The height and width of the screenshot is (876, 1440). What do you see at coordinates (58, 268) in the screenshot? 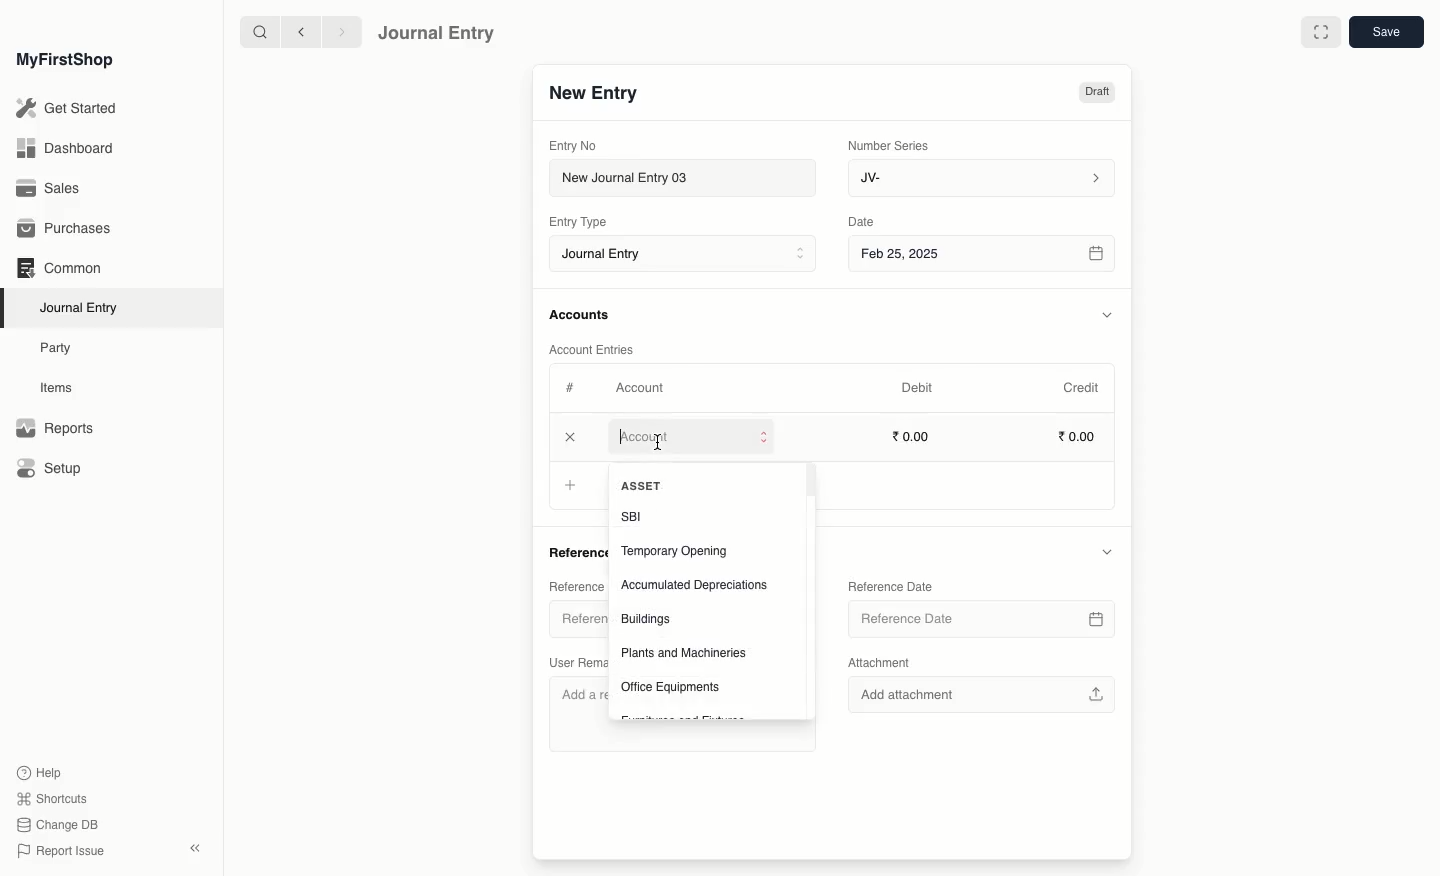
I see `Common` at bounding box center [58, 268].